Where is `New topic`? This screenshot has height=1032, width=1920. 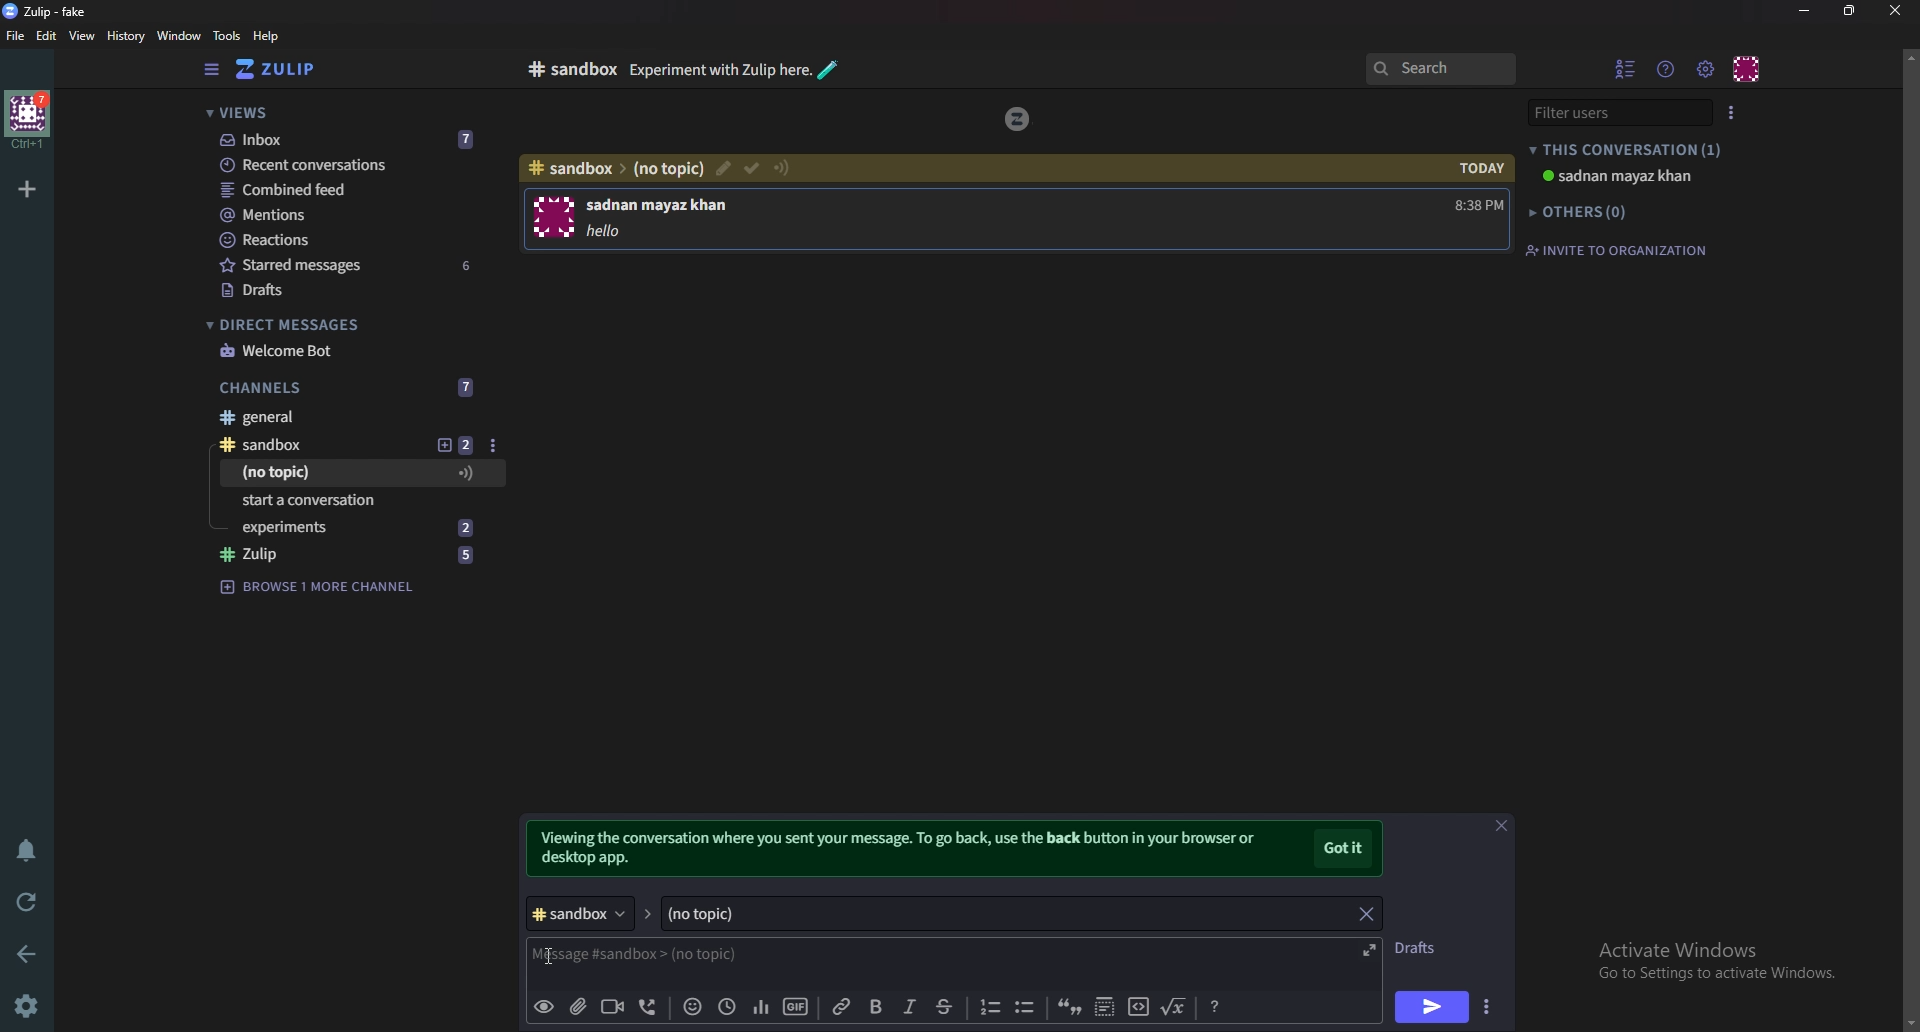 New topic is located at coordinates (454, 446).